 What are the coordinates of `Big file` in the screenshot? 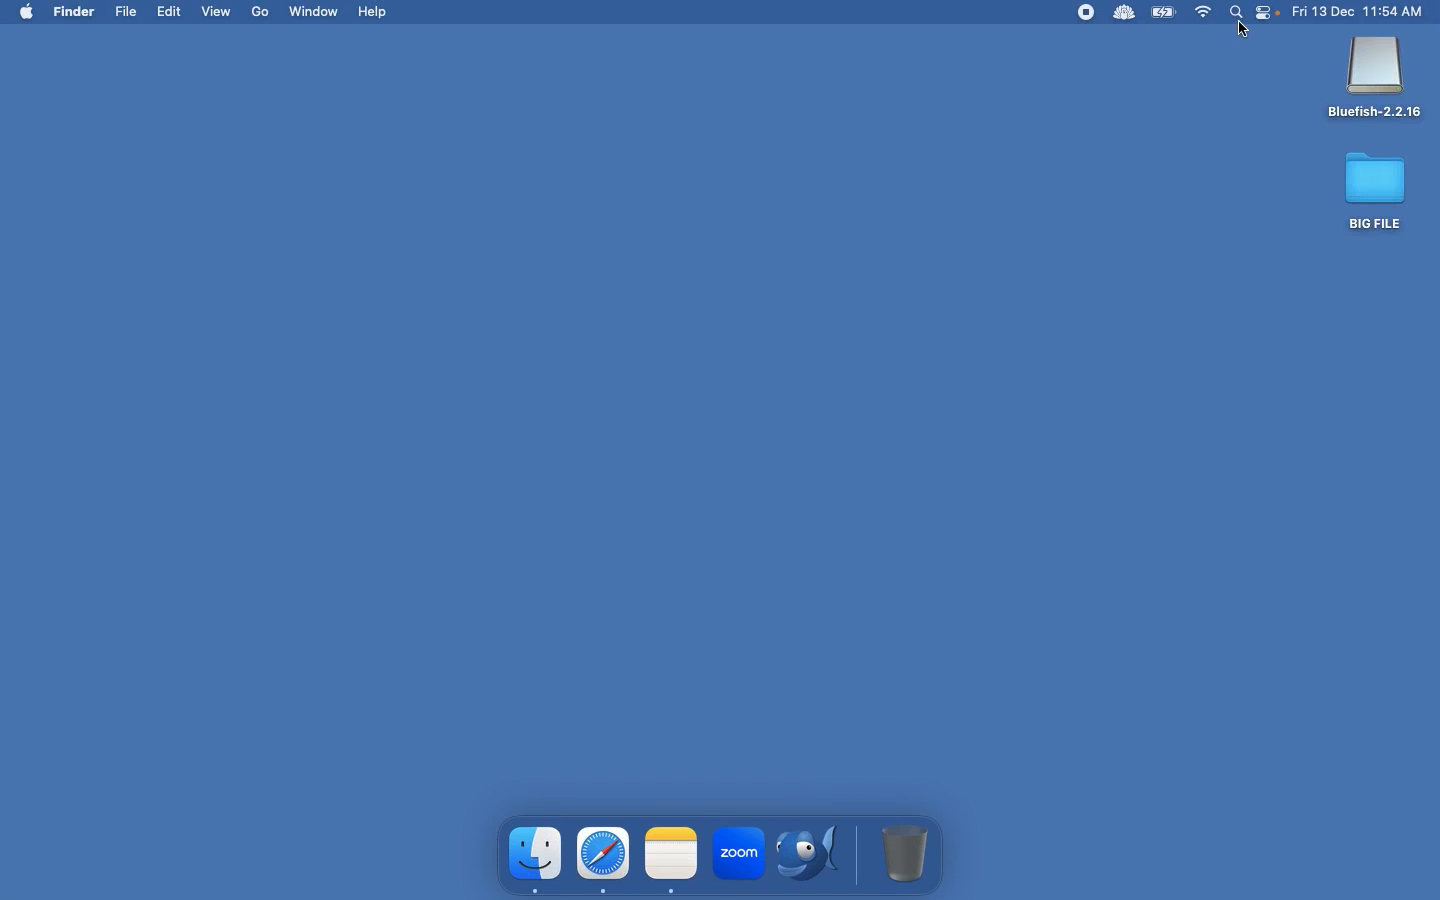 It's located at (1376, 190).